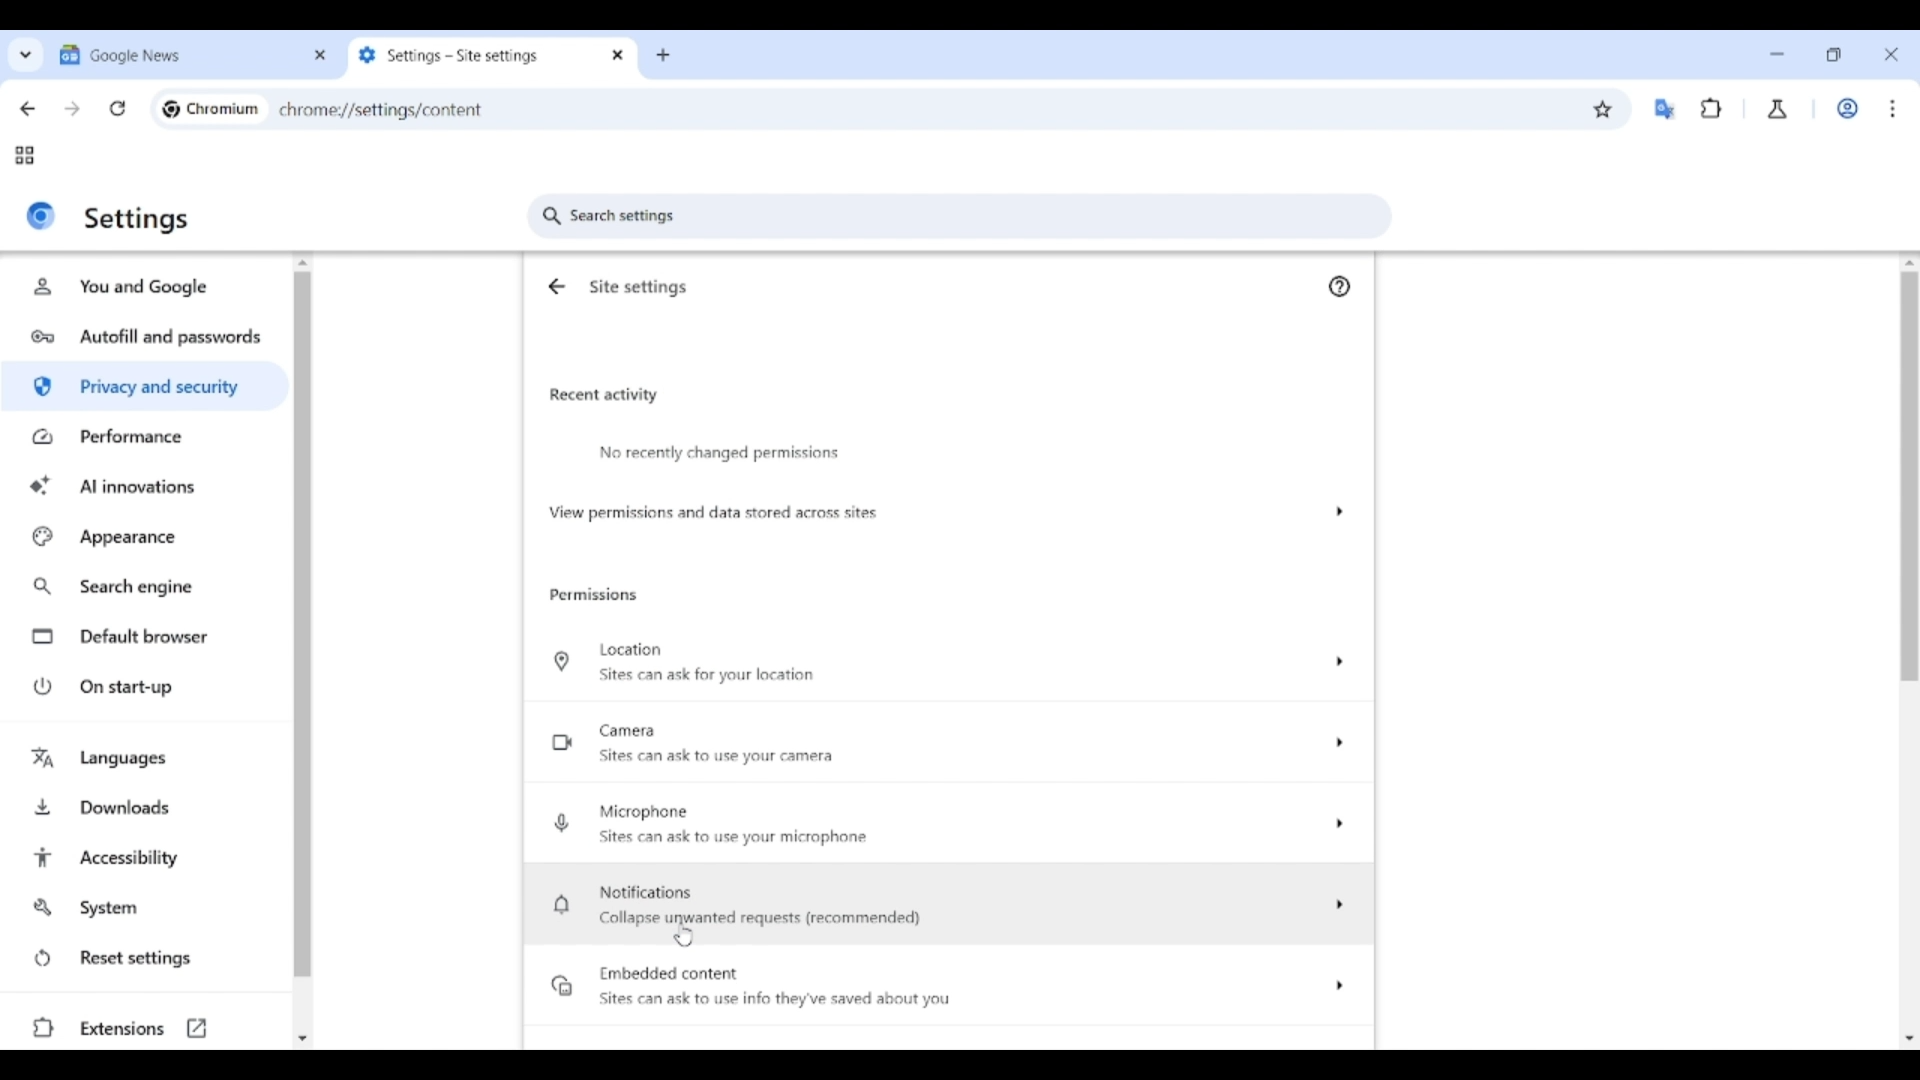  Describe the element at coordinates (321, 55) in the screenshot. I see `Close tab 1` at that location.